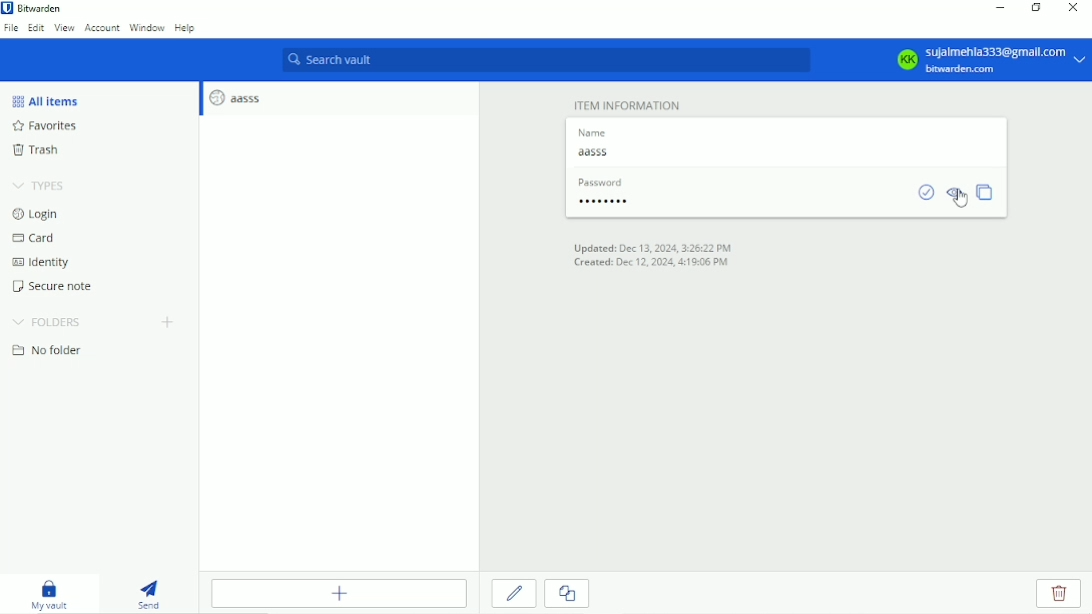 Image resolution: width=1092 pixels, height=614 pixels. What do you see at coordinates (1074, 9) in the screenshot?
I see `Close` at bounding box center [1074, 9].